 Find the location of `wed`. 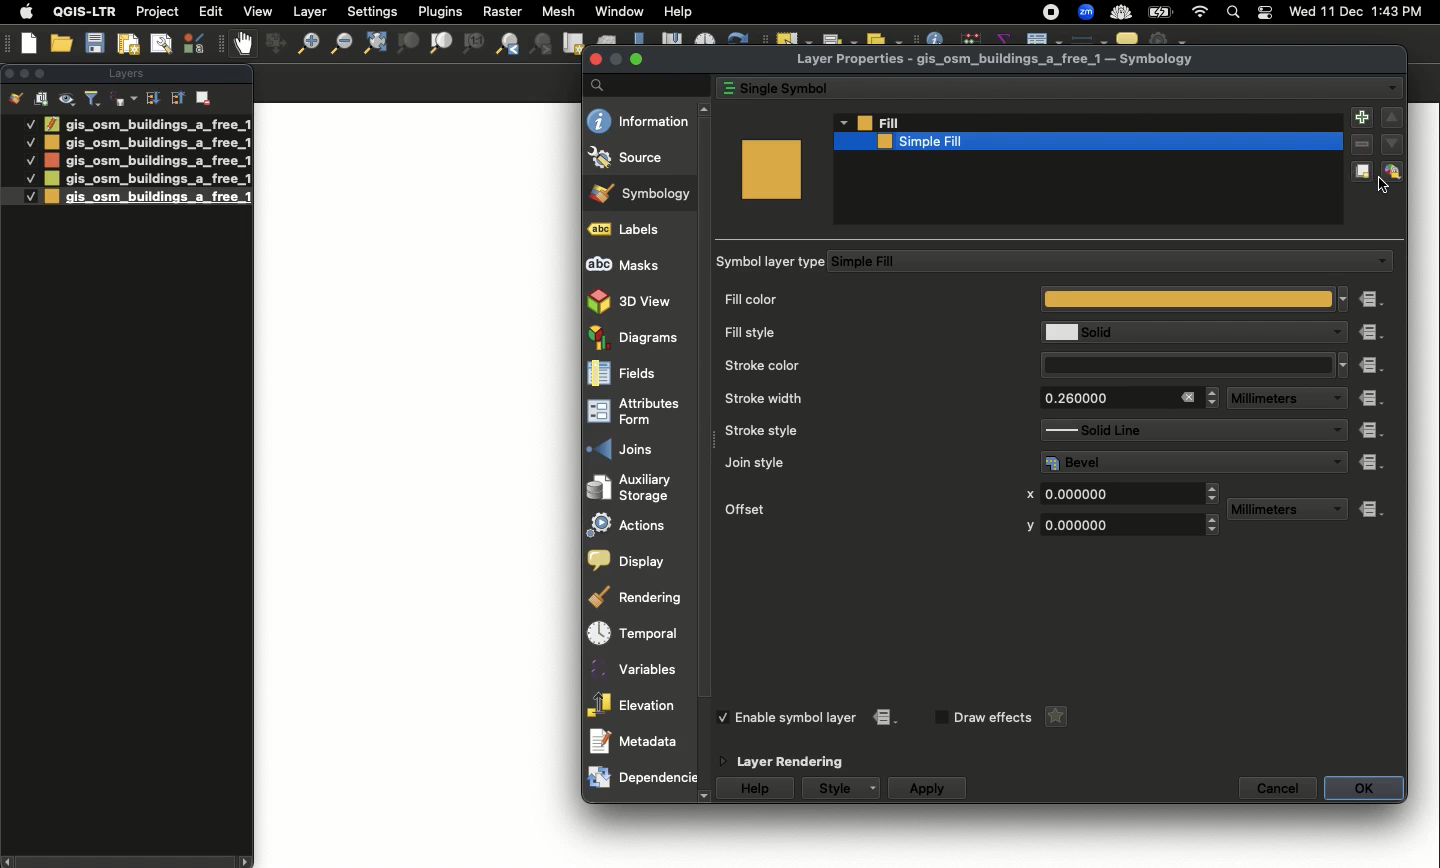

wed is located at coordinates (1300, 13).